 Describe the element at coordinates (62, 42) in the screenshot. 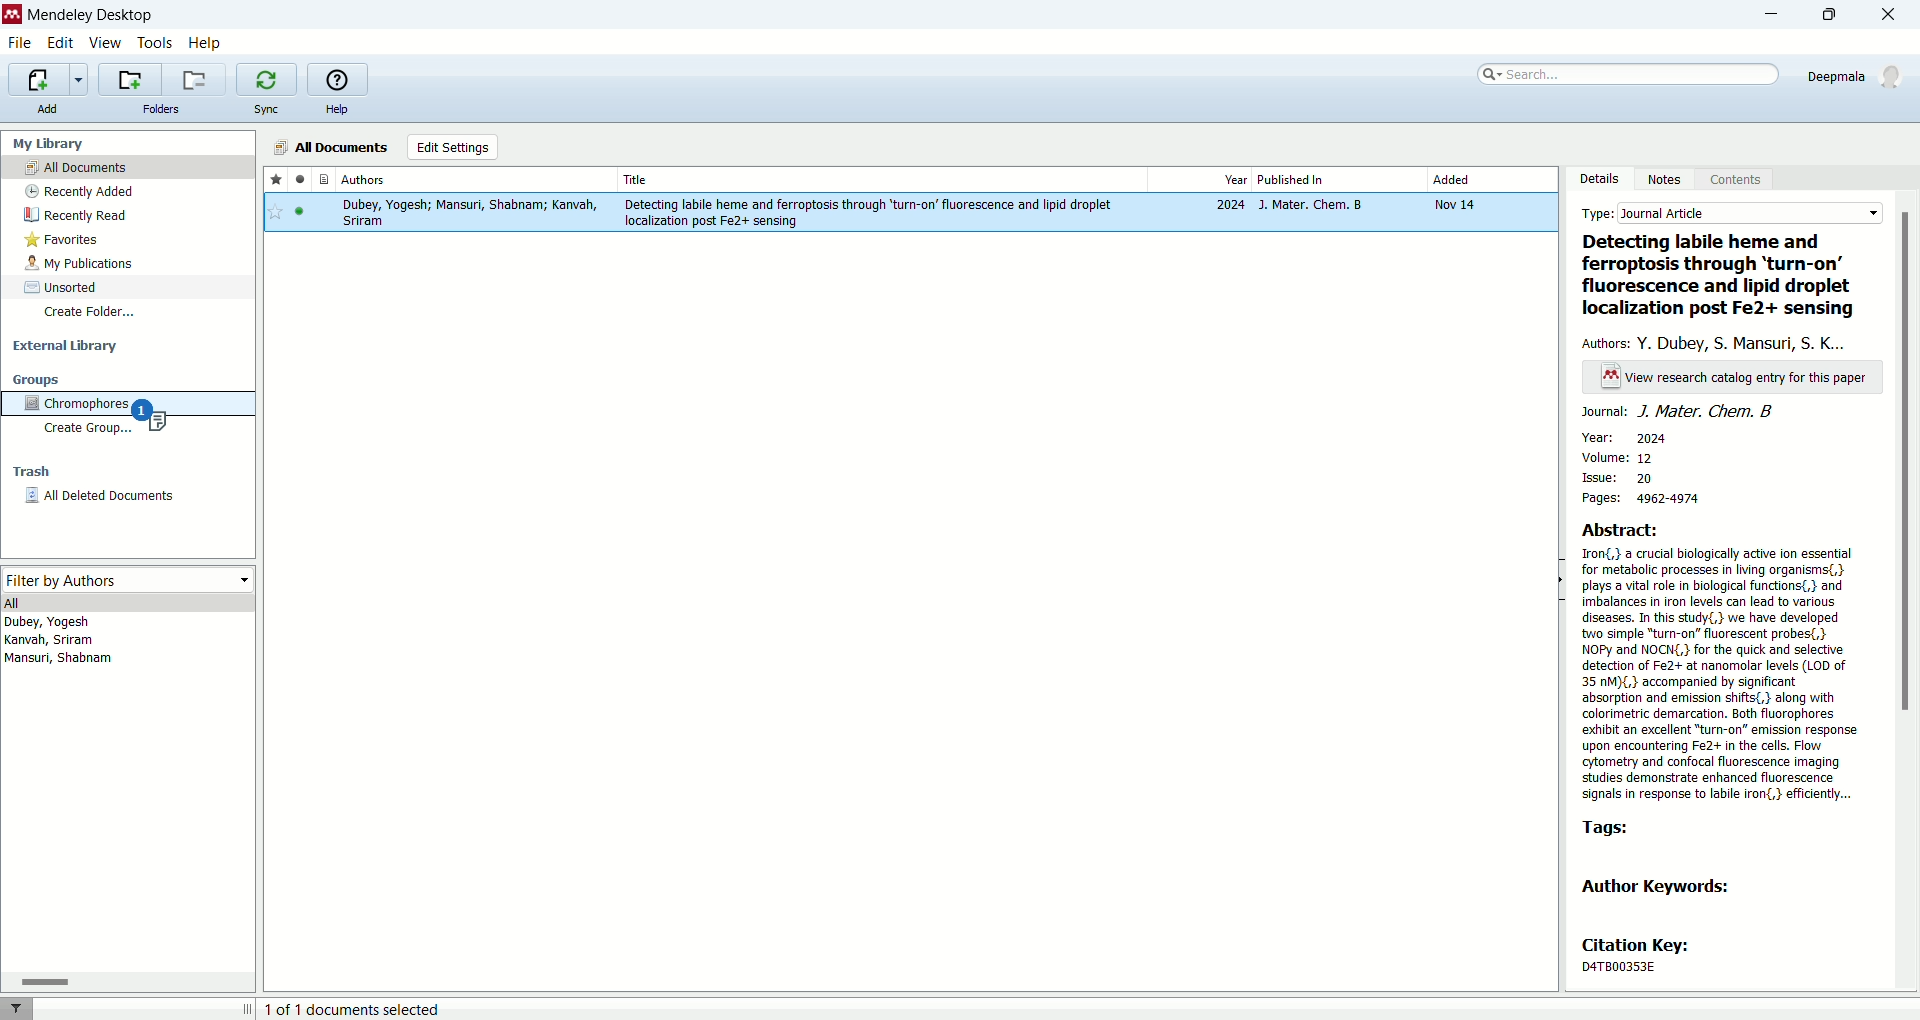

I see `edit` at that location.